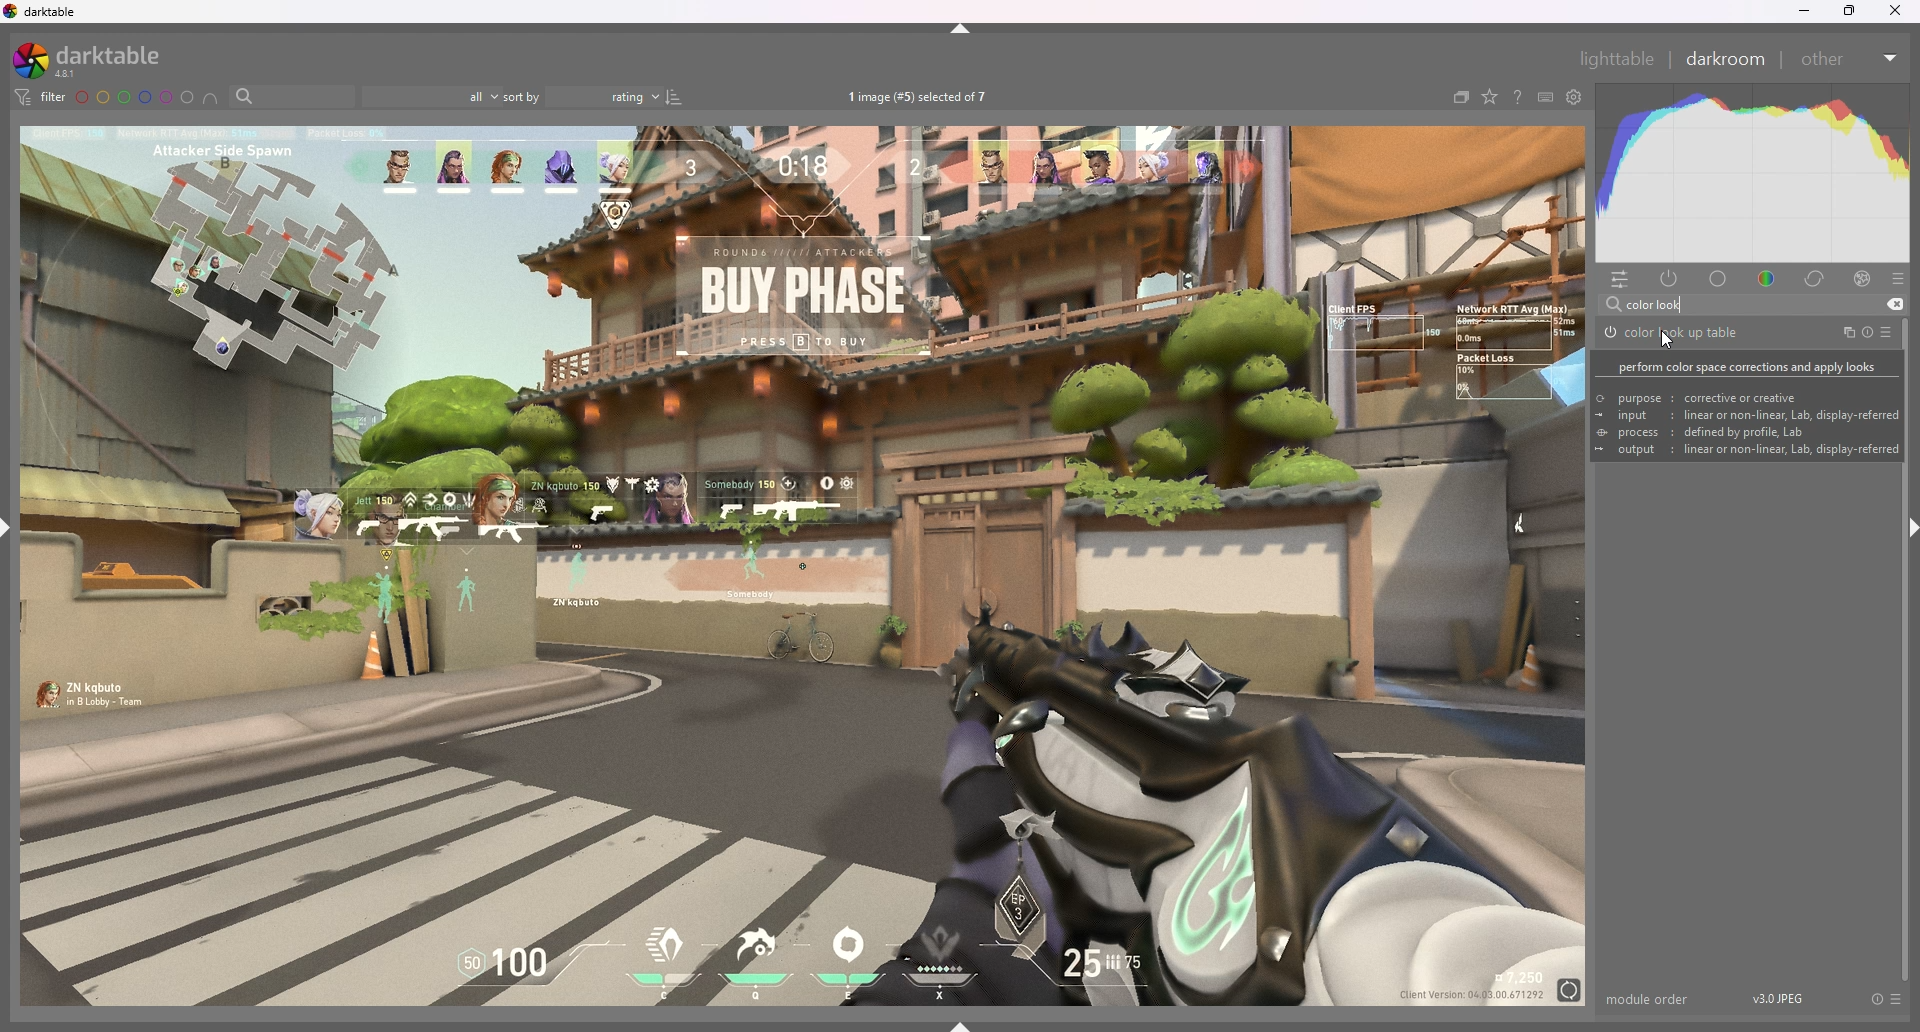 The width and height of the screenshot is (1920, 1032). Describe the element at coordinates (289, 97) in the screenshot. I see `search bar` at that location.